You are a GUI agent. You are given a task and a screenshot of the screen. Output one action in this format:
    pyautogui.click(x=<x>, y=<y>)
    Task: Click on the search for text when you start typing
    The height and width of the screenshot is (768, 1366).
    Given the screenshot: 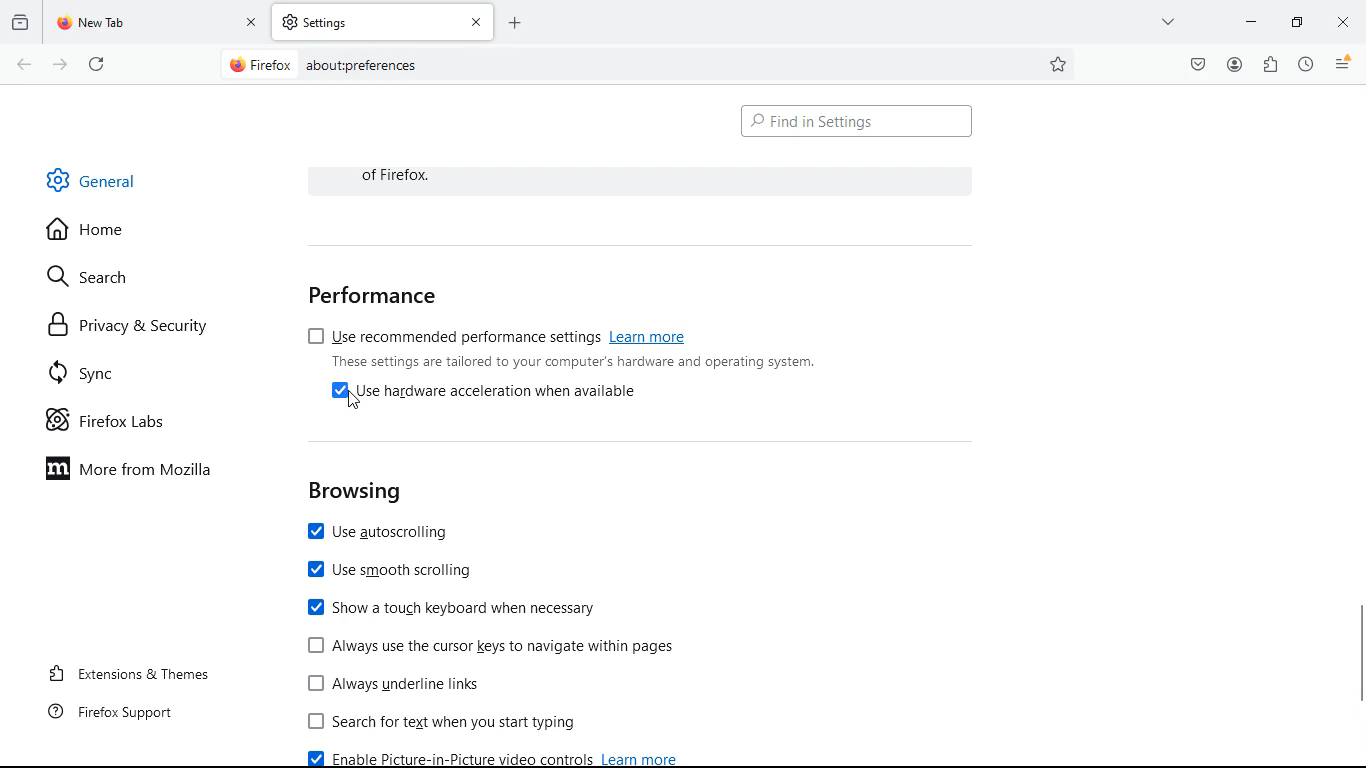 What is the action you would take?
    pyautogui.click(x=443, y=721)
    